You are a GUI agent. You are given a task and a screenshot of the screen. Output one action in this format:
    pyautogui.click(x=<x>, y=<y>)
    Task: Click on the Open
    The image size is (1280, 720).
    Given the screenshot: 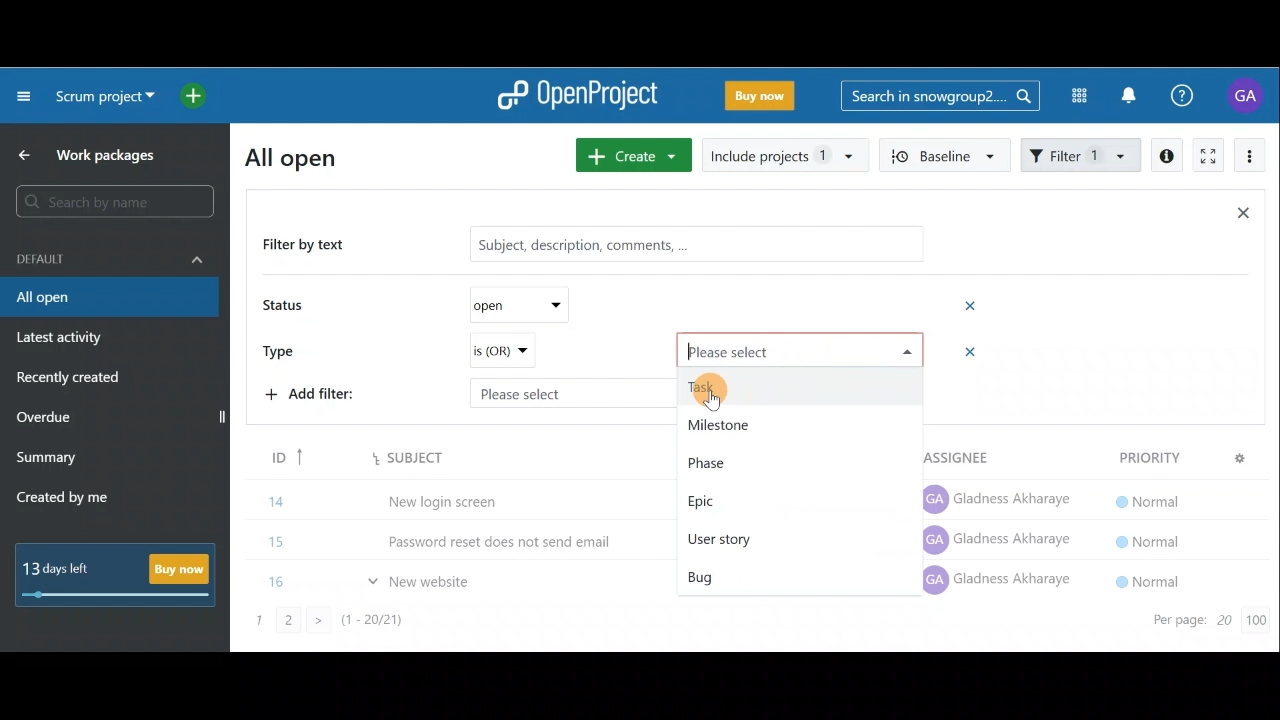 What is the action you would take?
    pyautogui.click(x=512, y=305)
    